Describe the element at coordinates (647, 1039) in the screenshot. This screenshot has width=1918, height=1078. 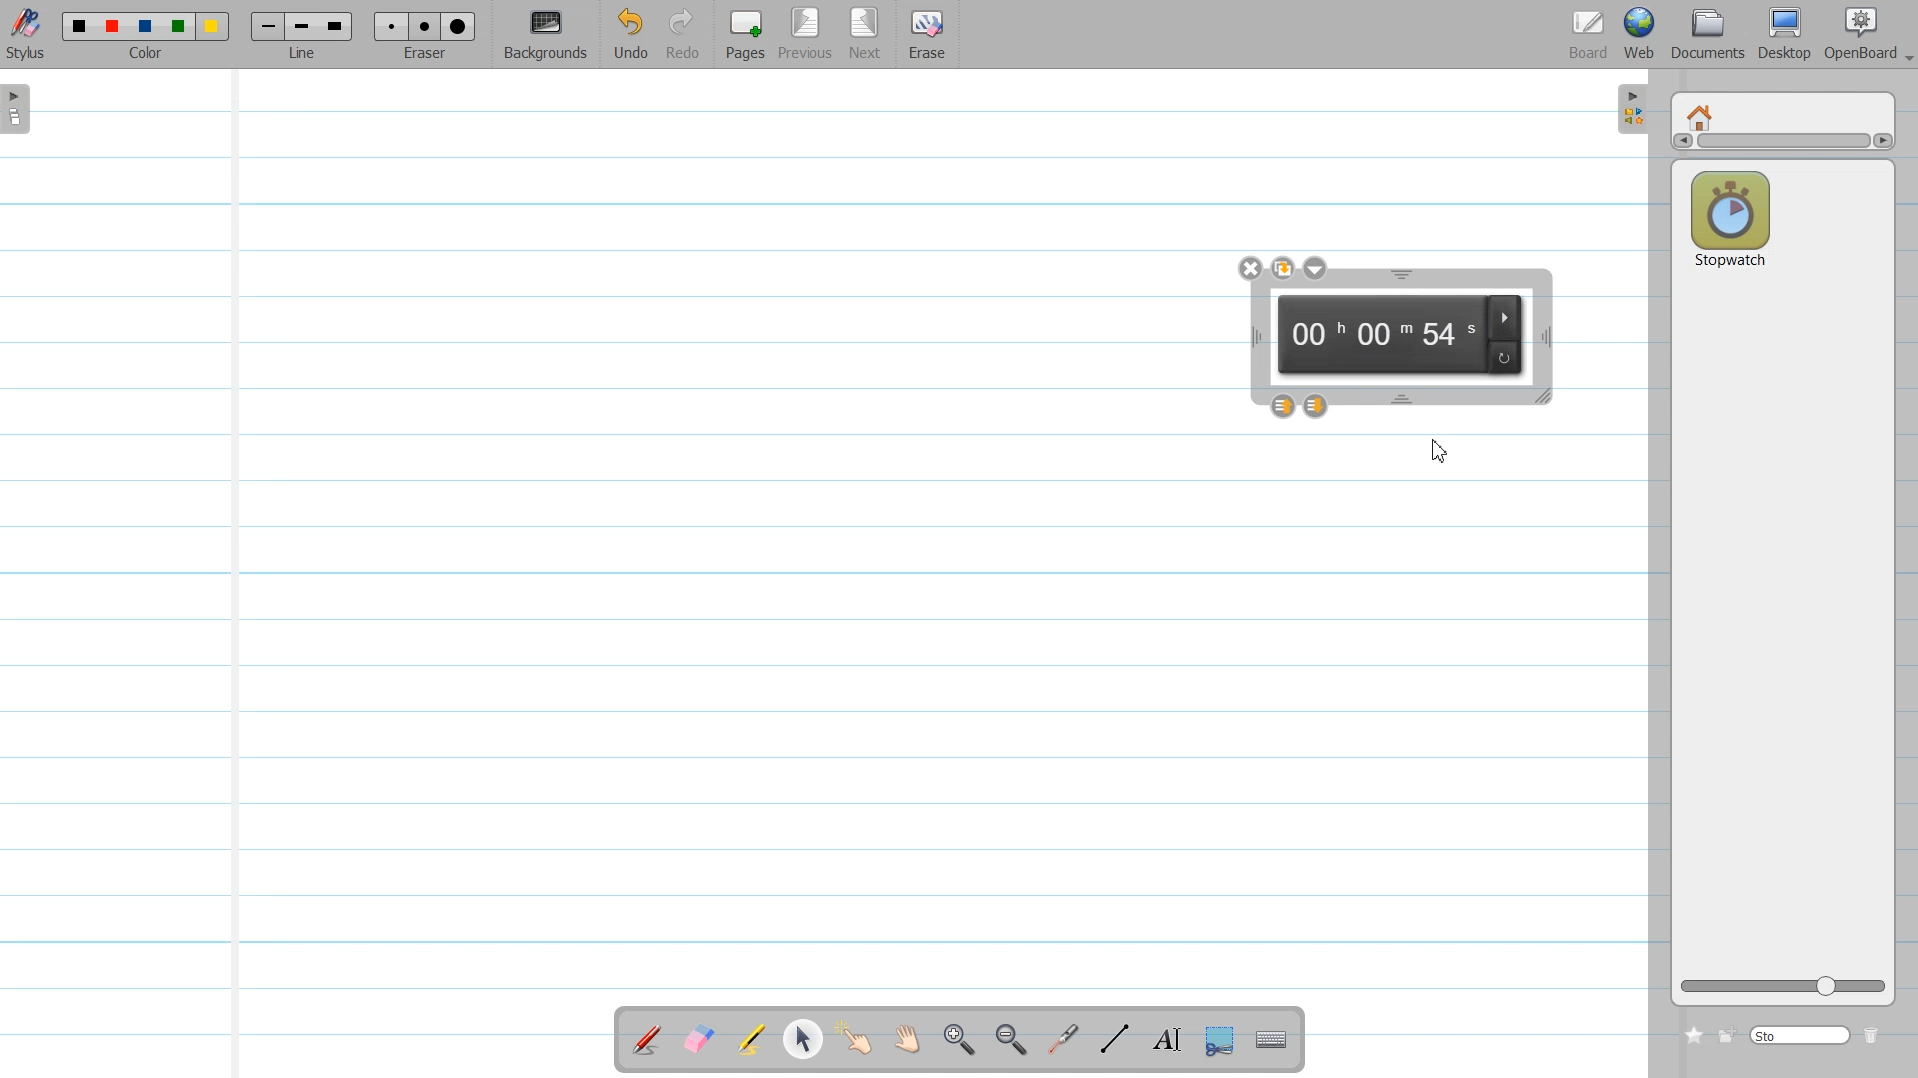
I see `Annotate a Document ` at that location.